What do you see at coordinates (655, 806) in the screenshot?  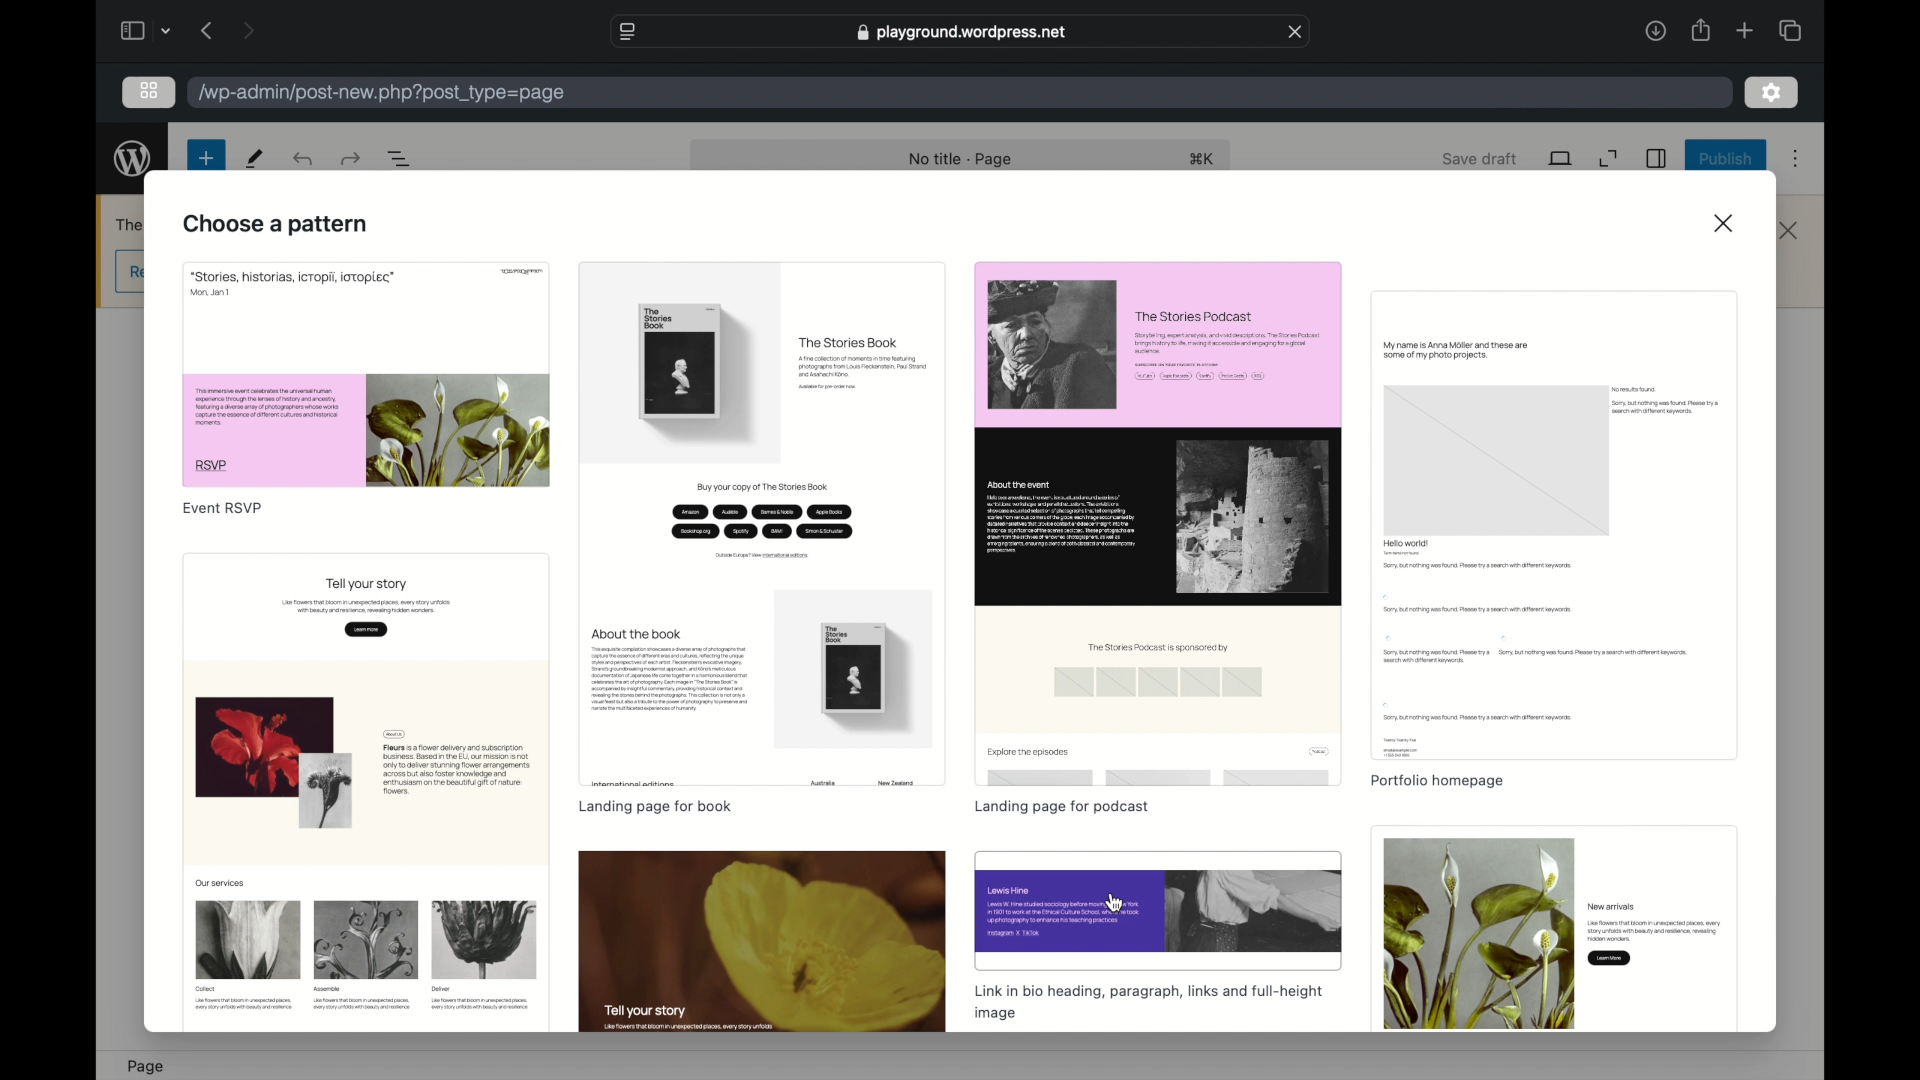 I see `landing page for book` at bounding box center [655, 806].